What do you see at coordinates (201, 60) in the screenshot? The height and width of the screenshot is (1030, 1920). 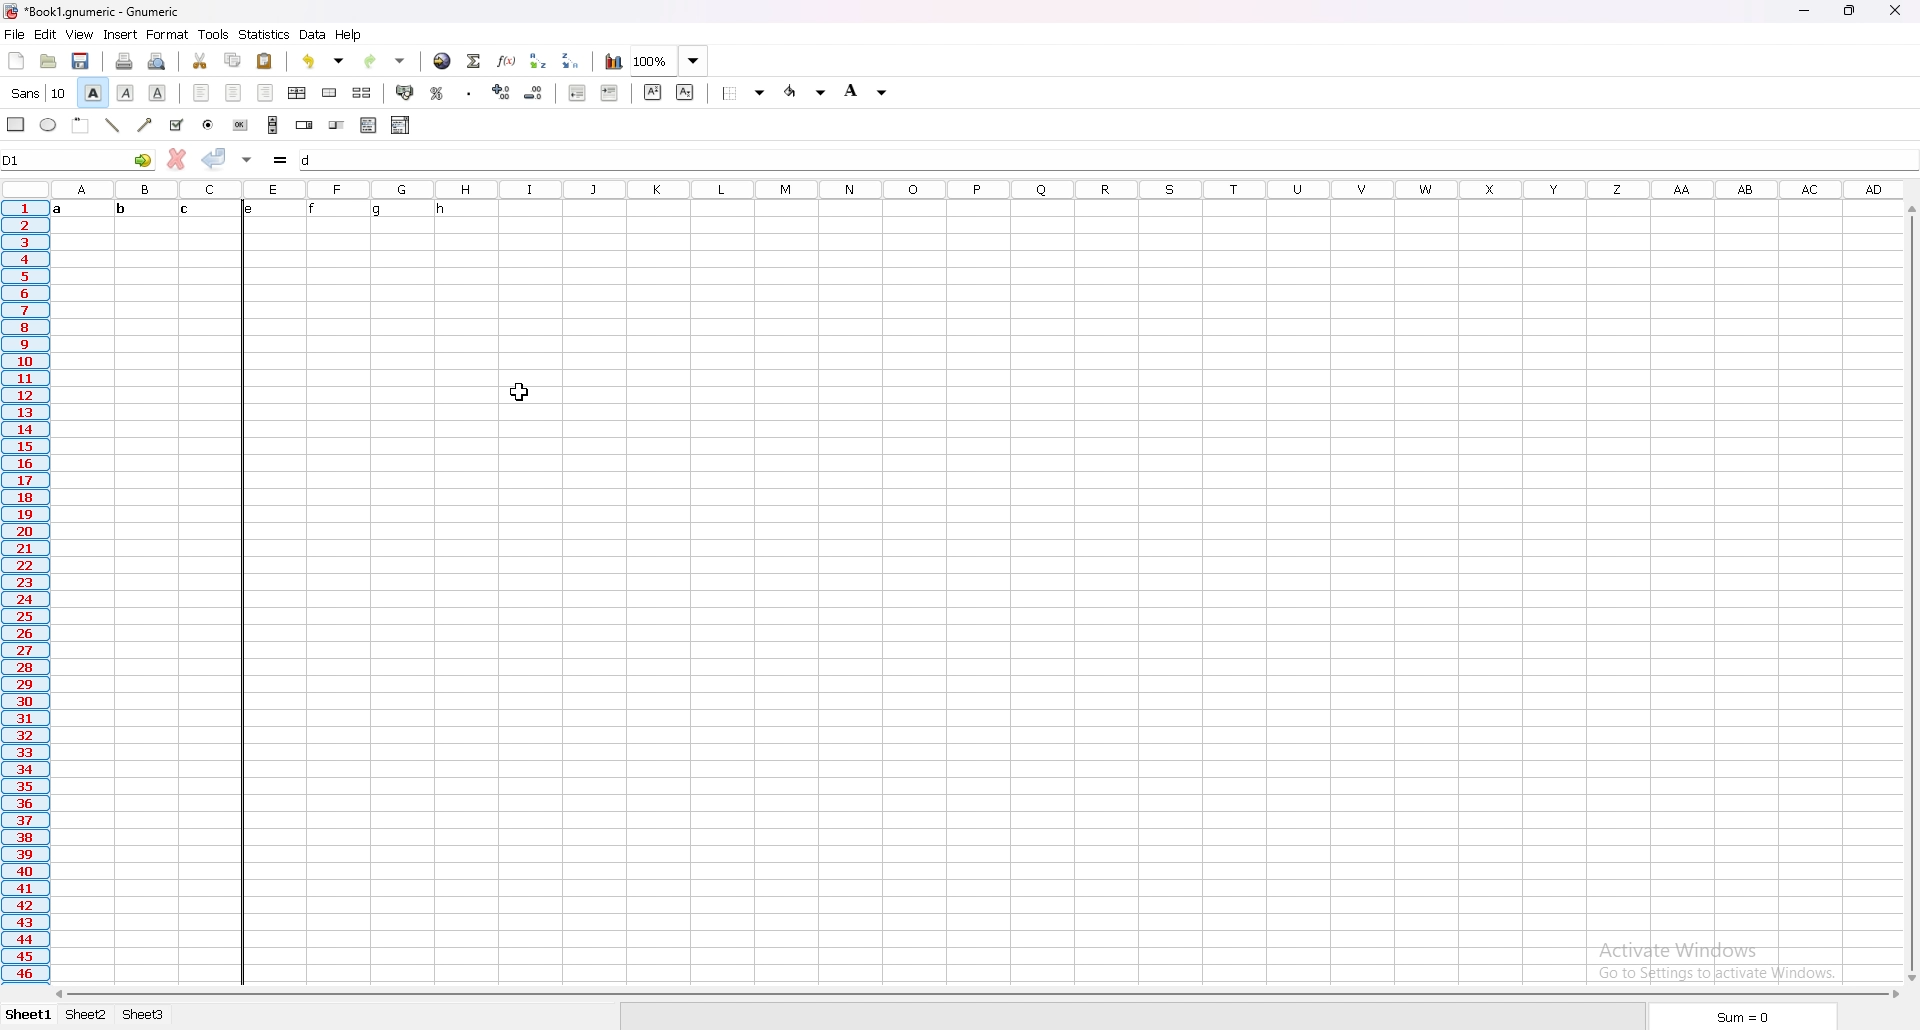 I see `cut` at bounding box center [201, 60].